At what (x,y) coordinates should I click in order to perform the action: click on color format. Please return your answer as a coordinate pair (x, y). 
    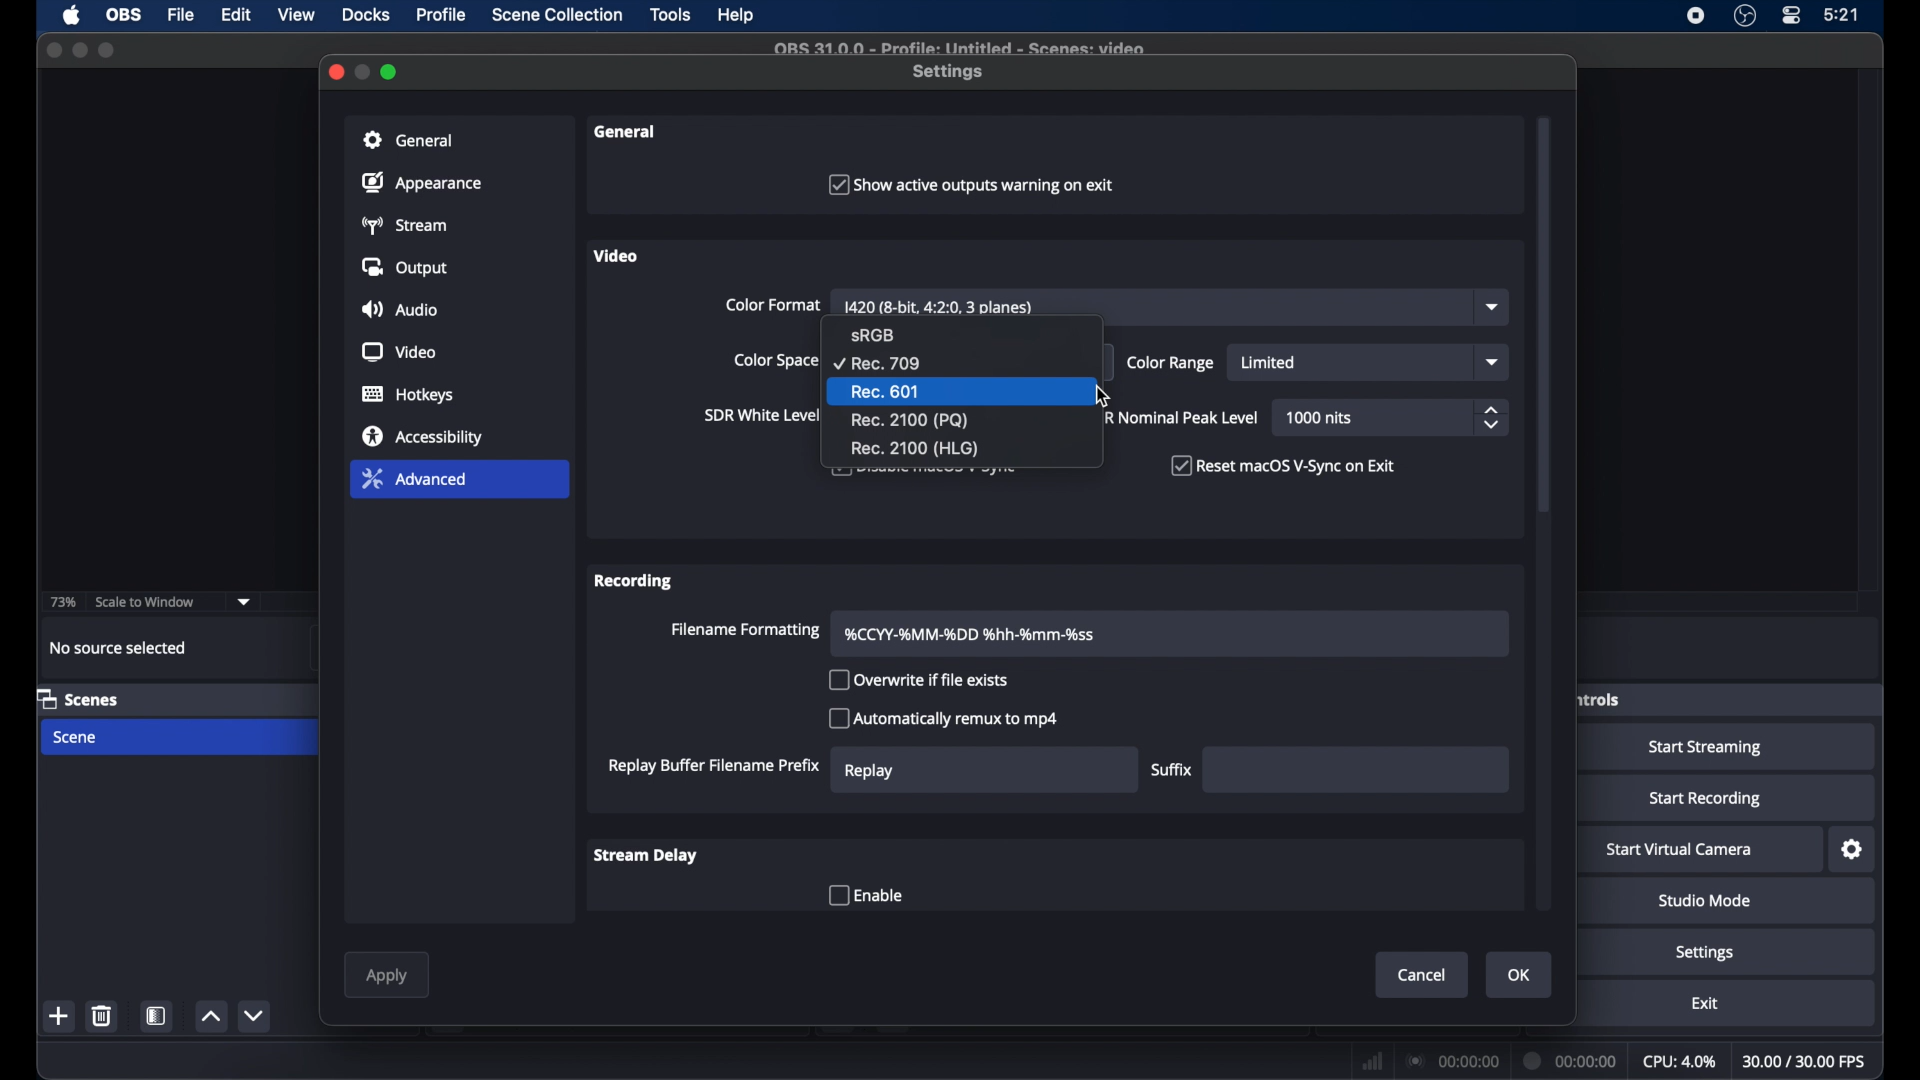
    Looking at the image, I should click on (773, 305).